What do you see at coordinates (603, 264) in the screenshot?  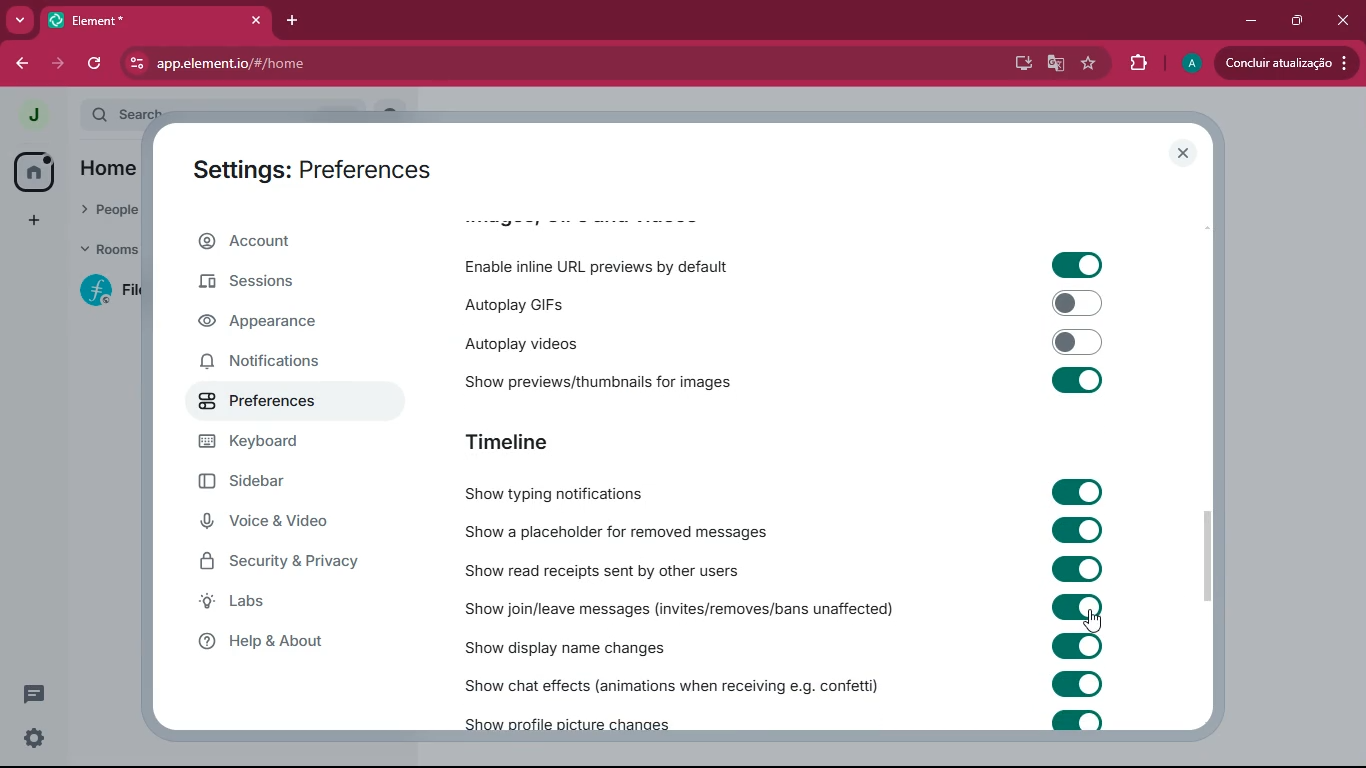 I see `enable inline URL previews by default` at bounding box center [603, 264].